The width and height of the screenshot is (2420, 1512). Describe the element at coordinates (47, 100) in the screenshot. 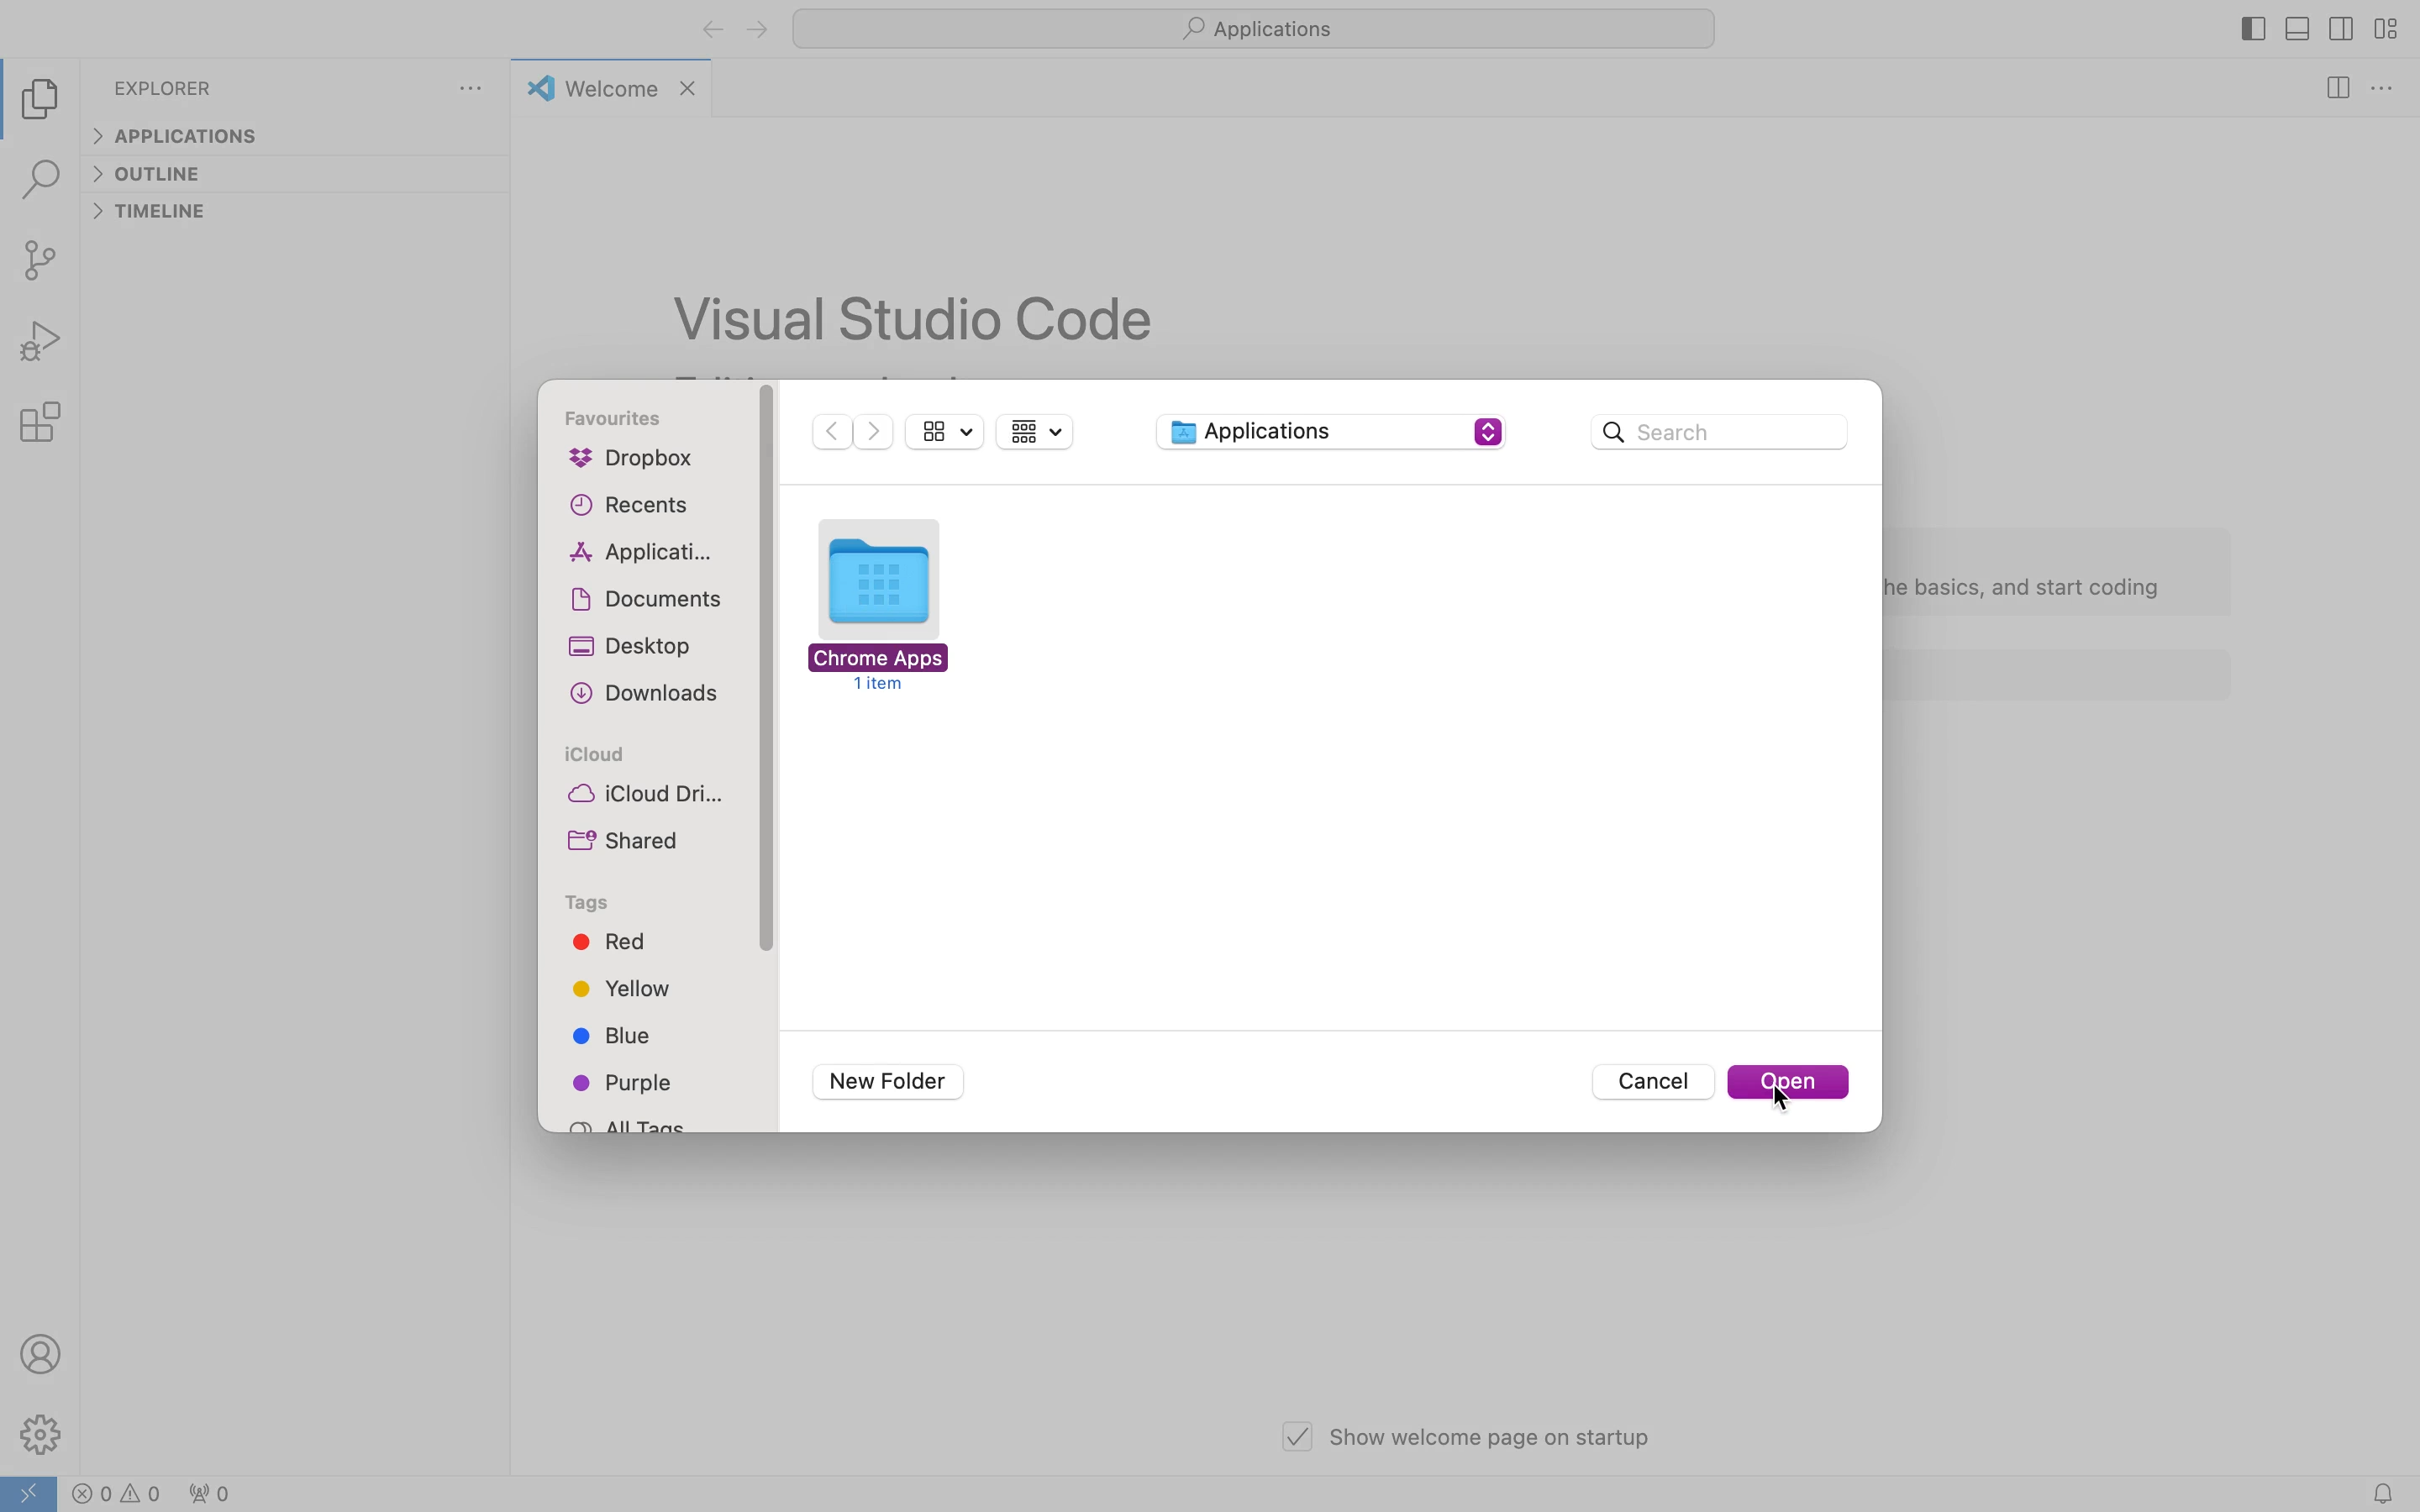

I see `explorer` at that location.